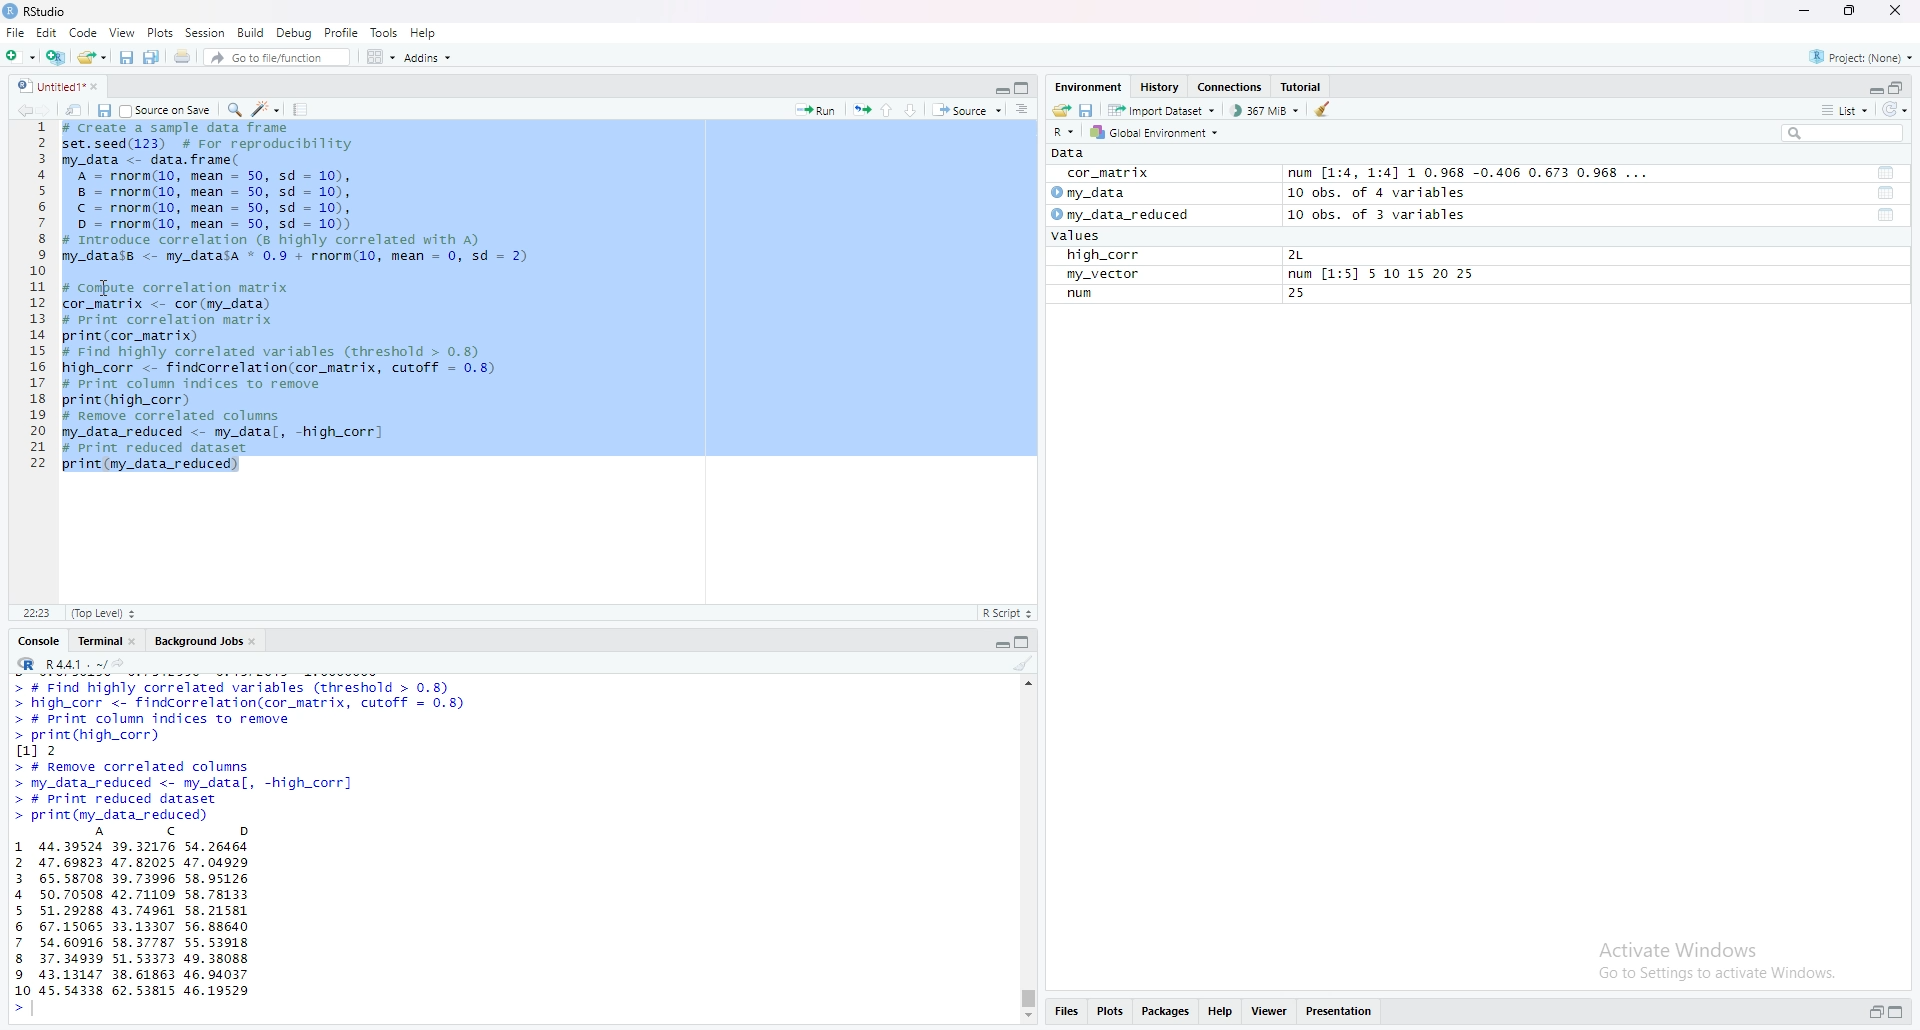 The image size is (1920, 1030). I want to click on Copy , so click(152, 57).